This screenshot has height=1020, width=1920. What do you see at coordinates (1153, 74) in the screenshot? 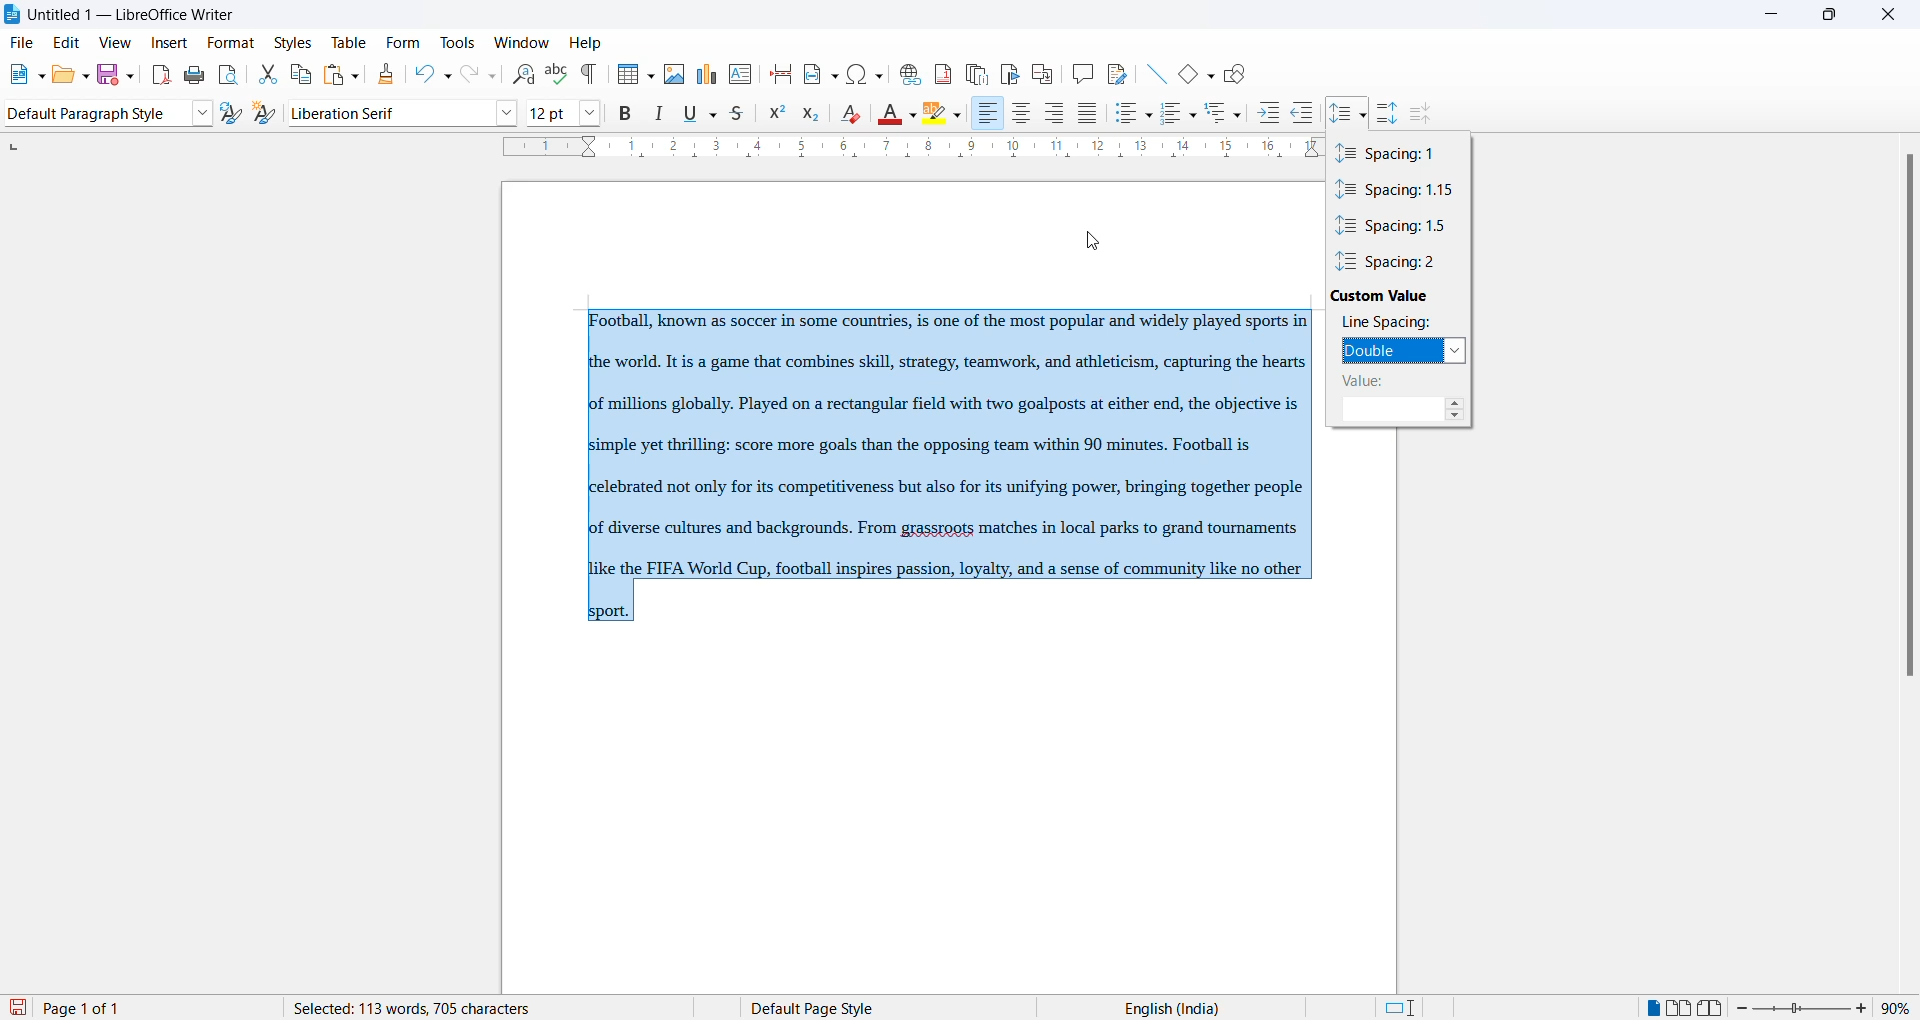
I see `line` at bounding box center [1153, 74].